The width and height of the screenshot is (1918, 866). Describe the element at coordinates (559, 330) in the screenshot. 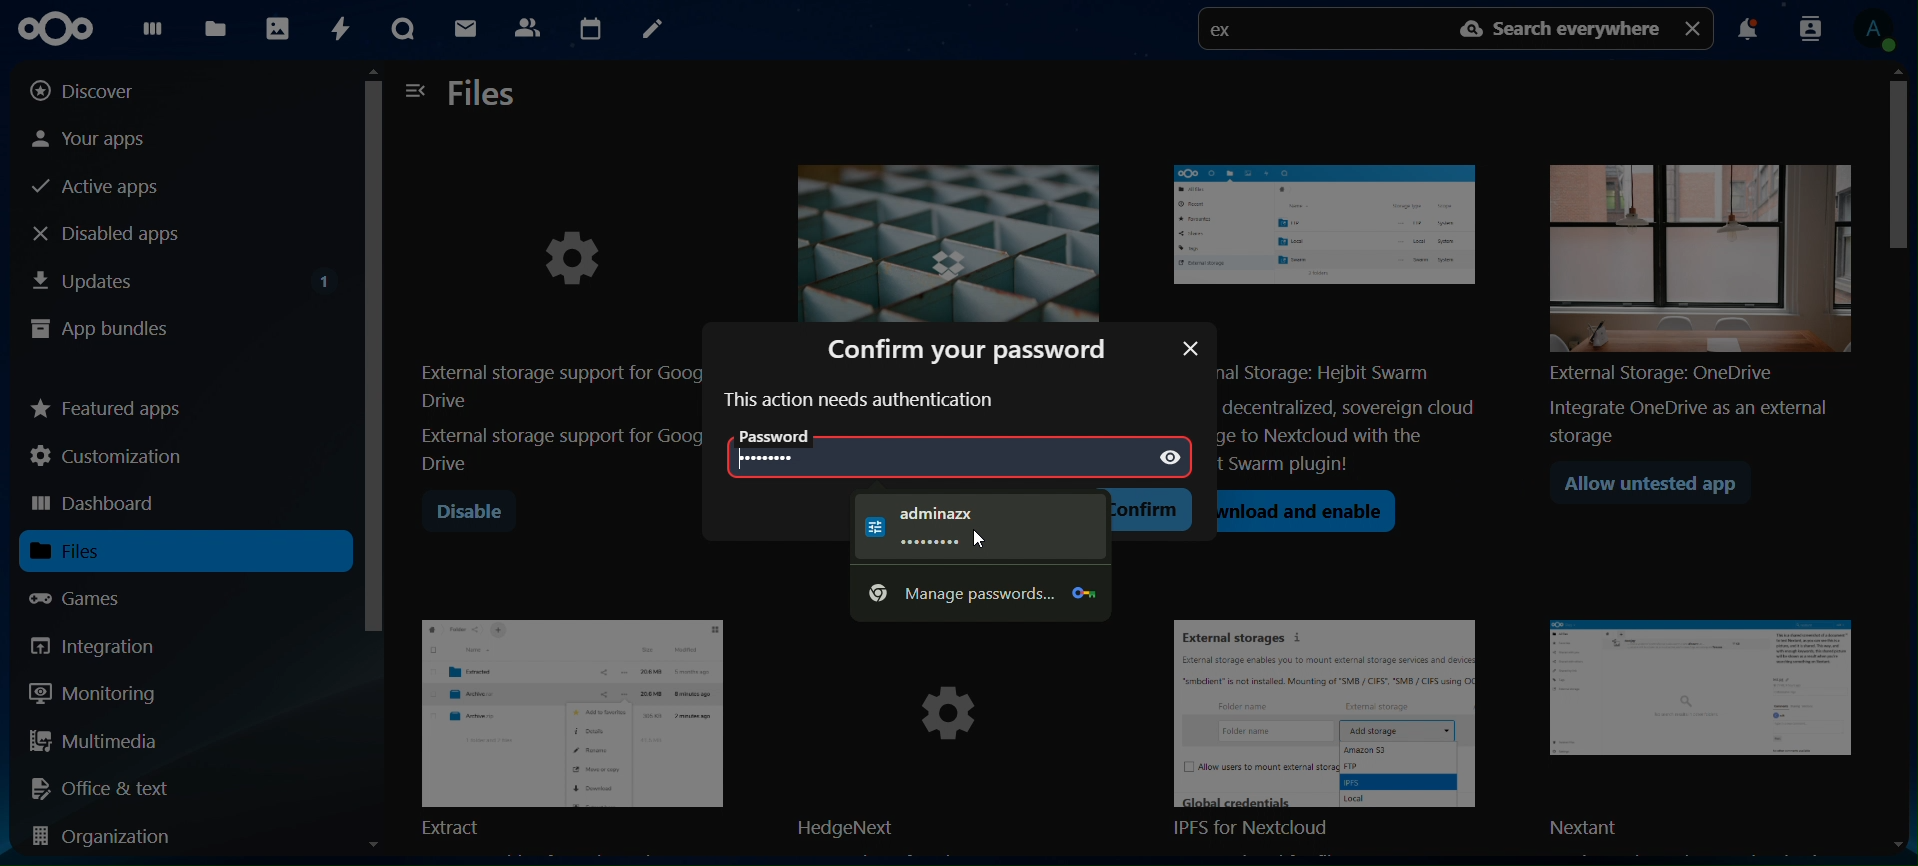

I see `external storage support for google drive external storage support for google drive` at that location.